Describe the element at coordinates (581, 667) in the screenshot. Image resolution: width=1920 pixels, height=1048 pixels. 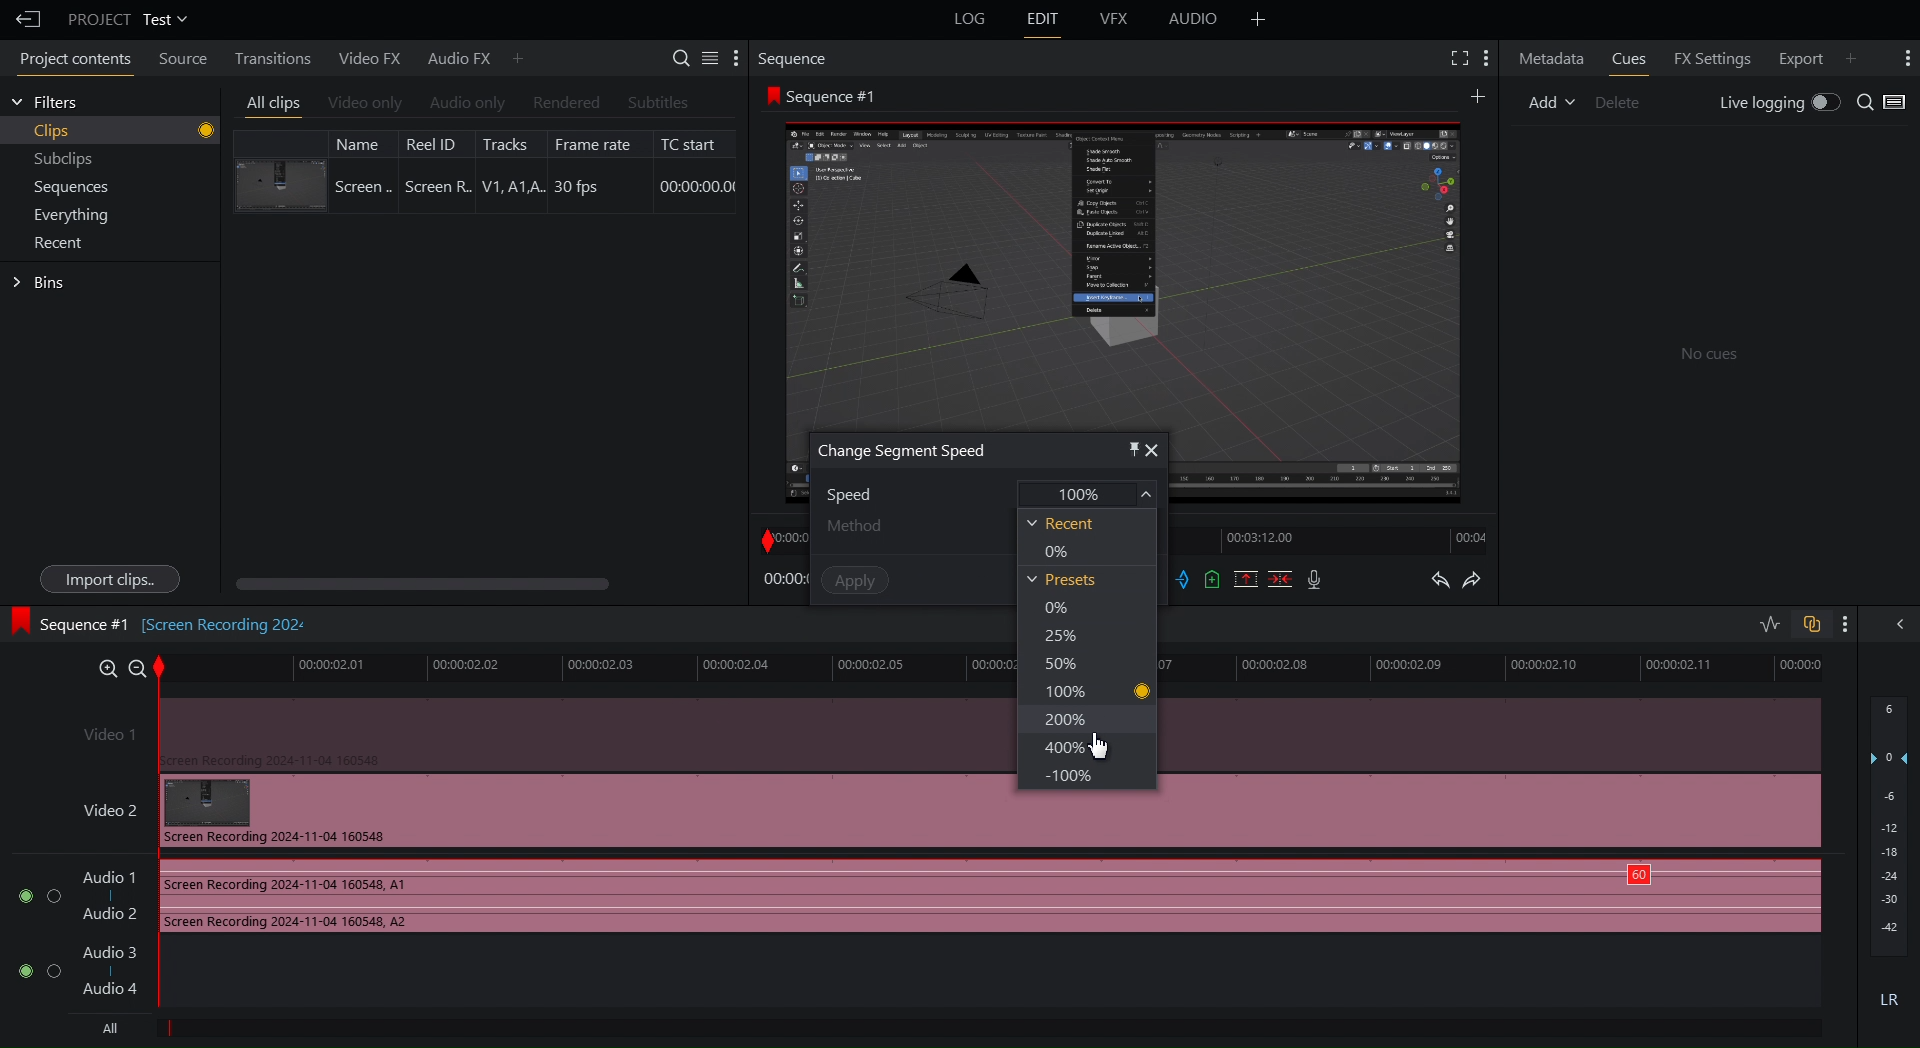
I see `Timeline` at that location.